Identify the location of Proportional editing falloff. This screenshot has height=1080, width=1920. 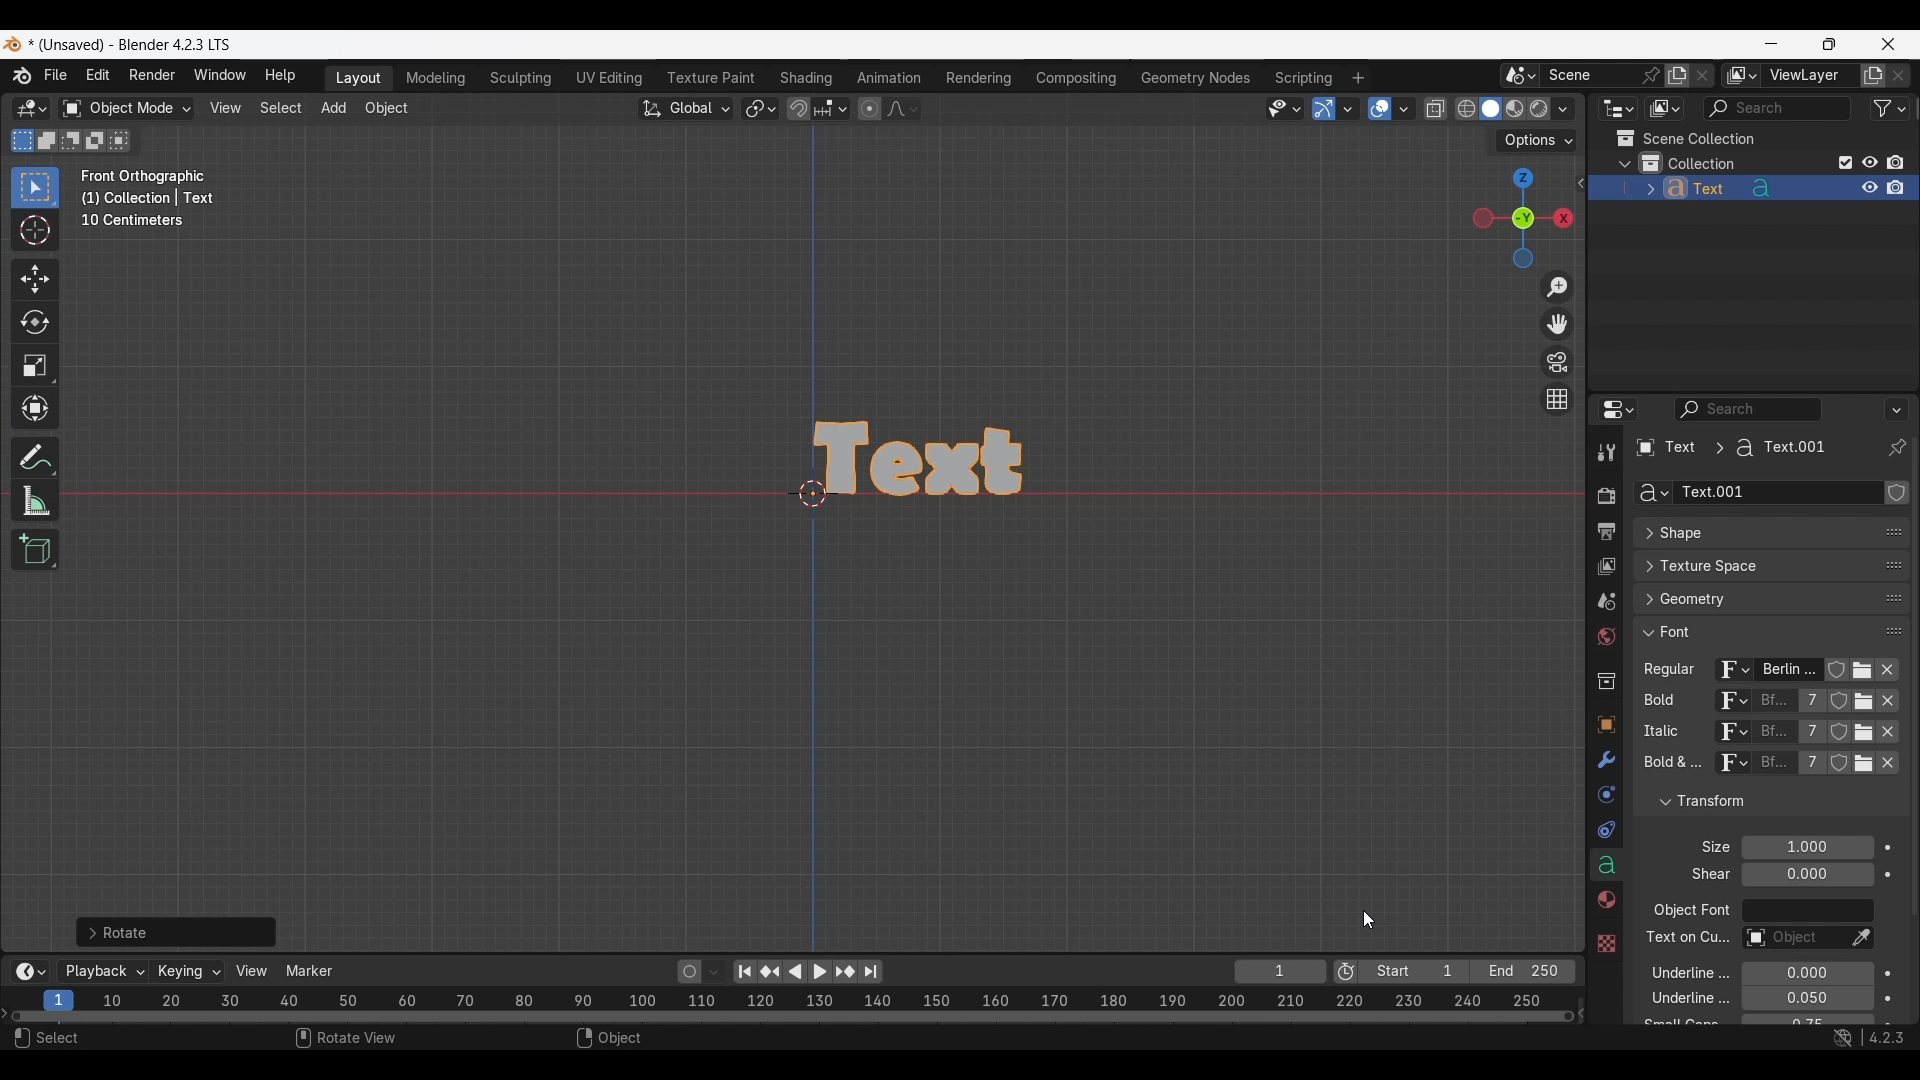
(903, 108).